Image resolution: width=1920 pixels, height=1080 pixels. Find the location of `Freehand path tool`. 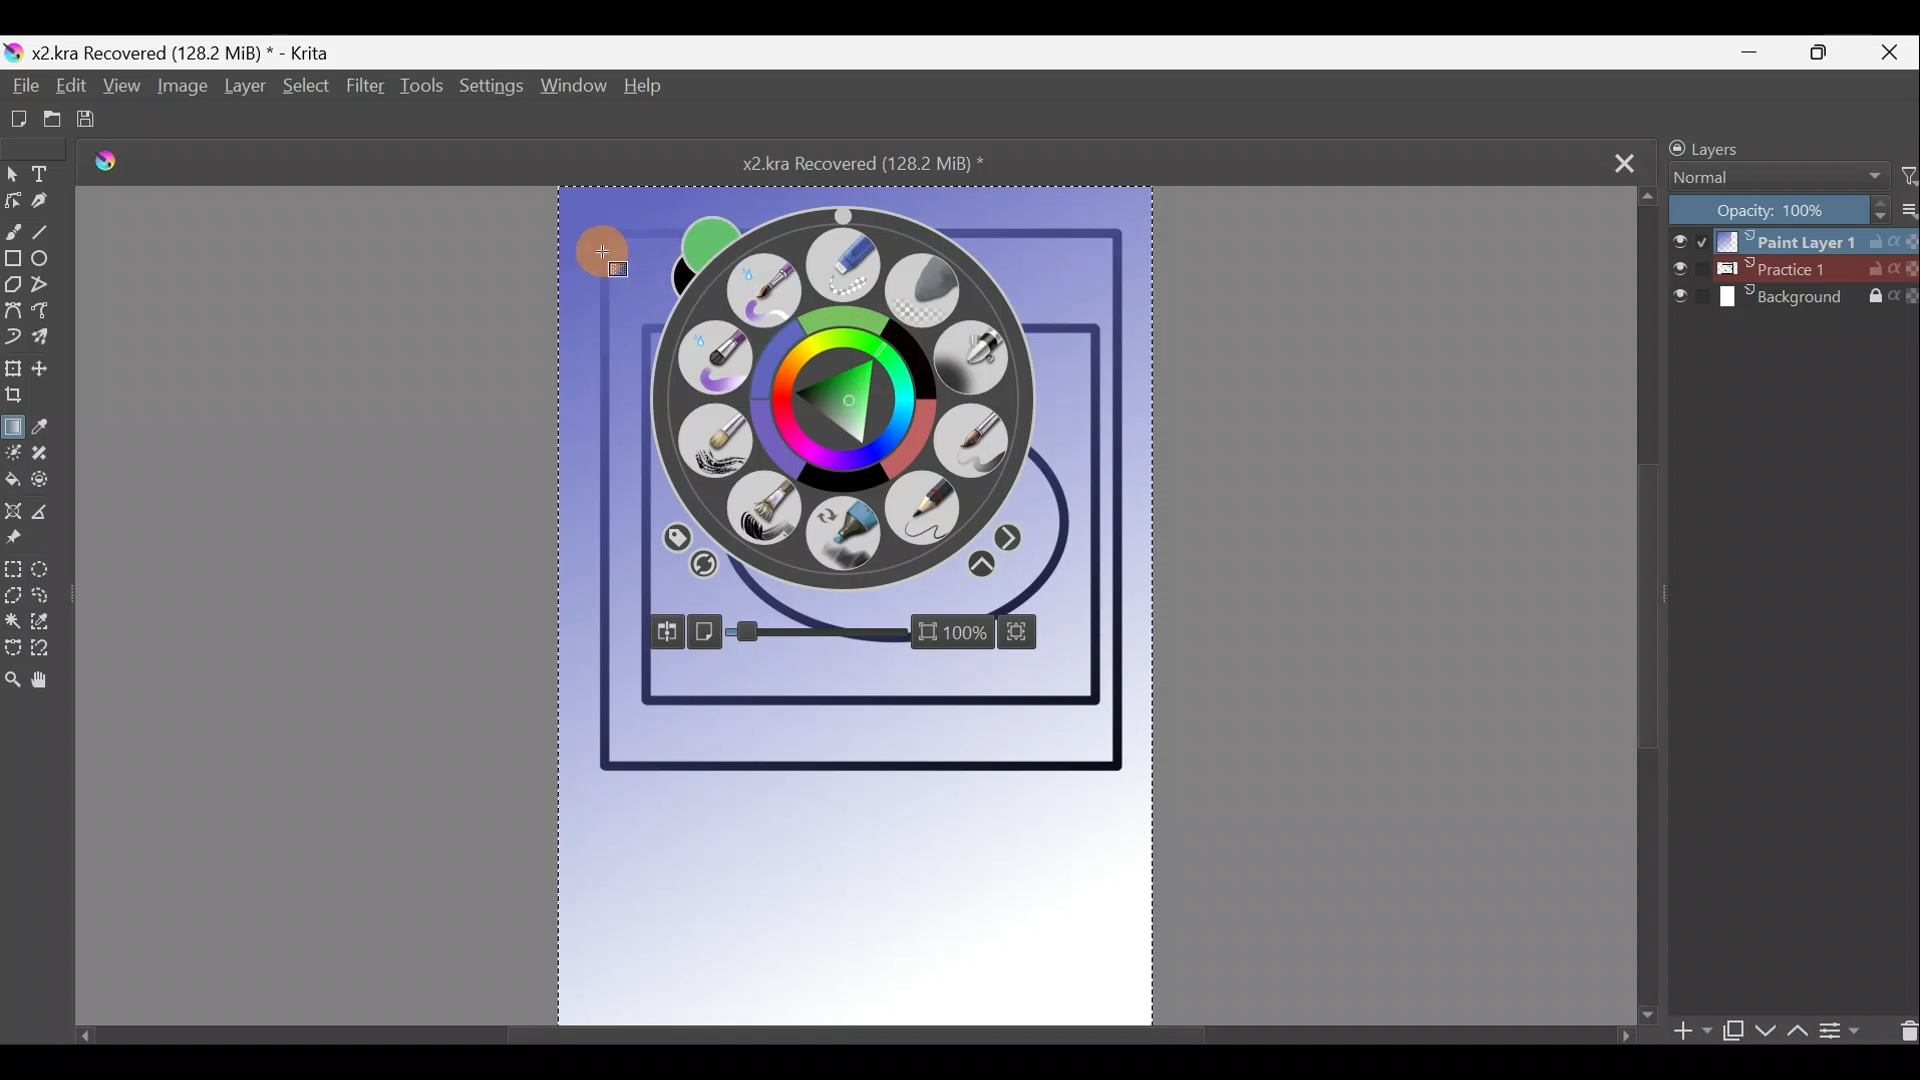

Freehand path tool is located at coordinates (47, 316).